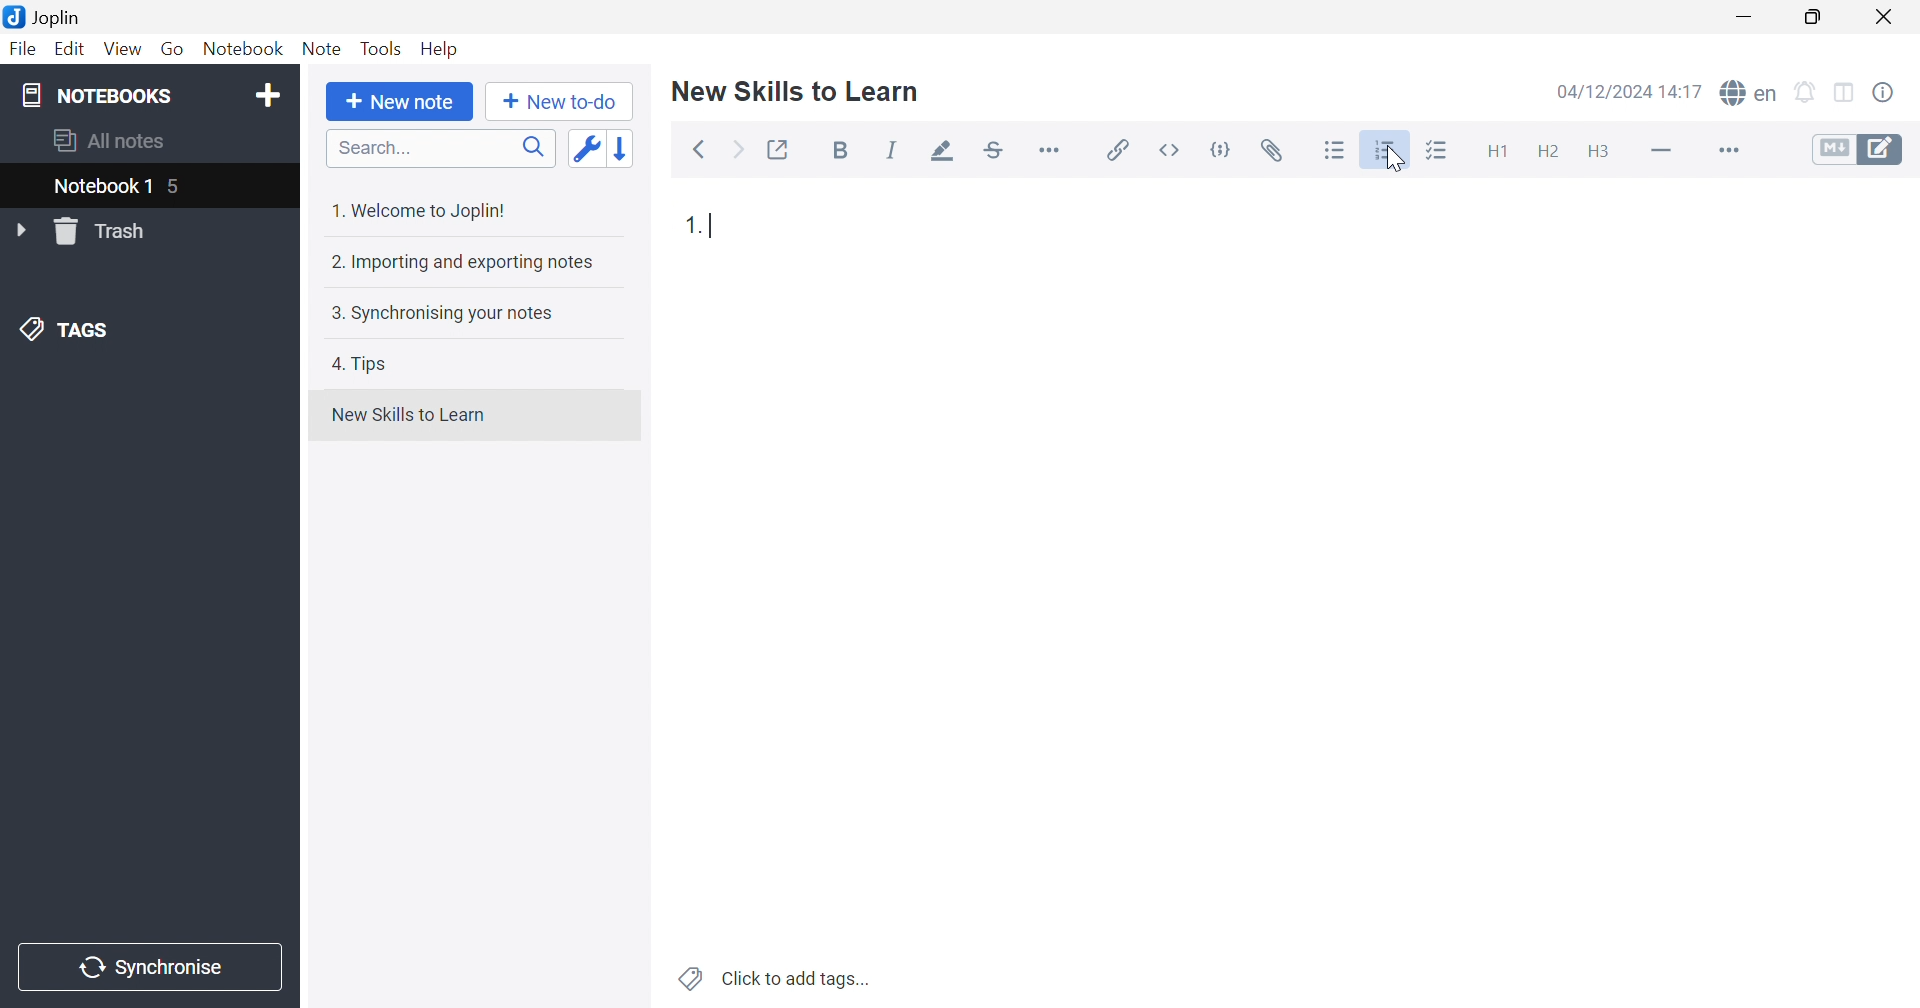 The width and height of the screenshot is (1920, 1008). What do you see at coordinates (1495, 153) in the screenshot?
I see `Heading 1` at bounding box center [1495, 153].